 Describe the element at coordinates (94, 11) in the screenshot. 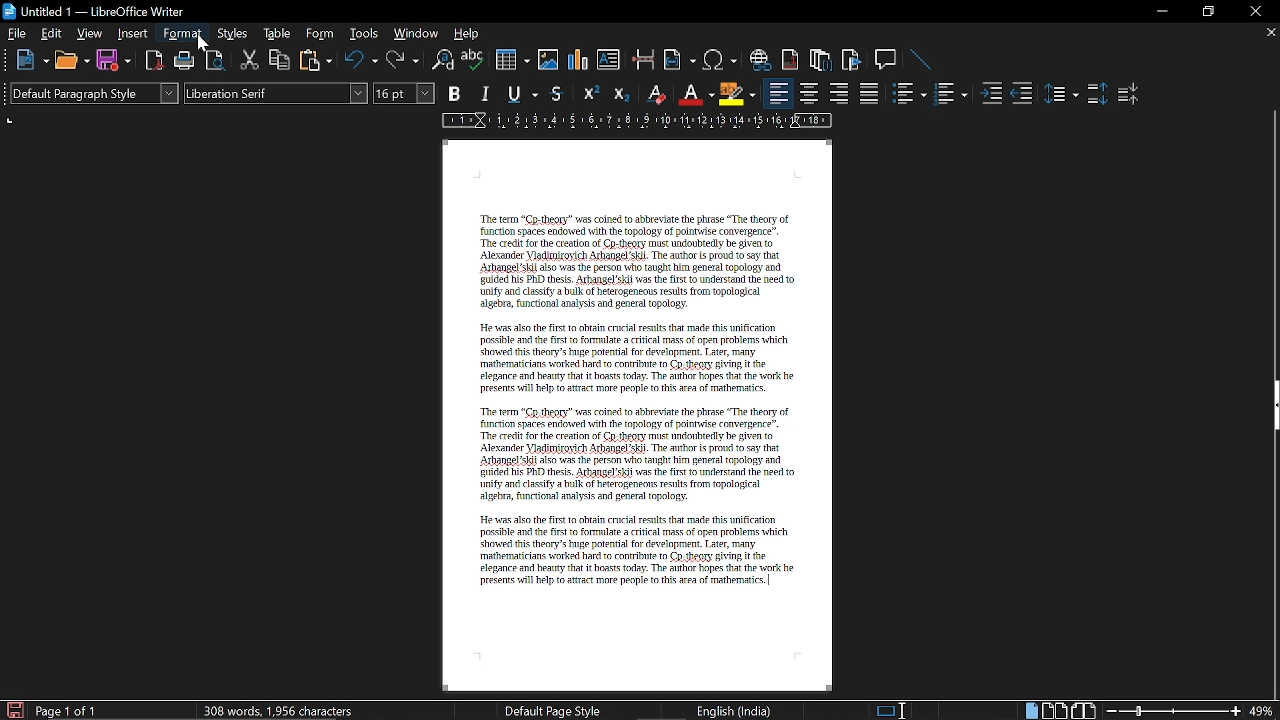

I see `Untitled 1 - LibreOffice Writer` at that location.